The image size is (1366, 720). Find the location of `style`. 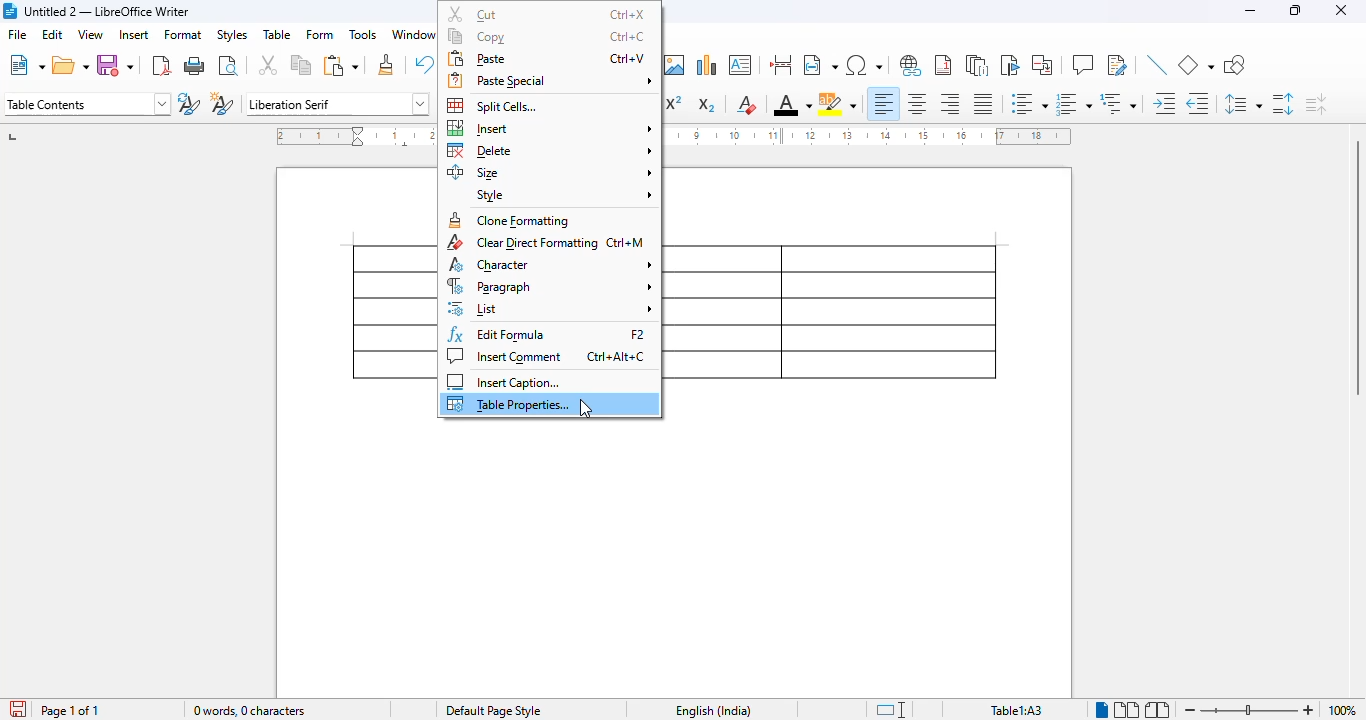

style is located at coordinates (564, 195).